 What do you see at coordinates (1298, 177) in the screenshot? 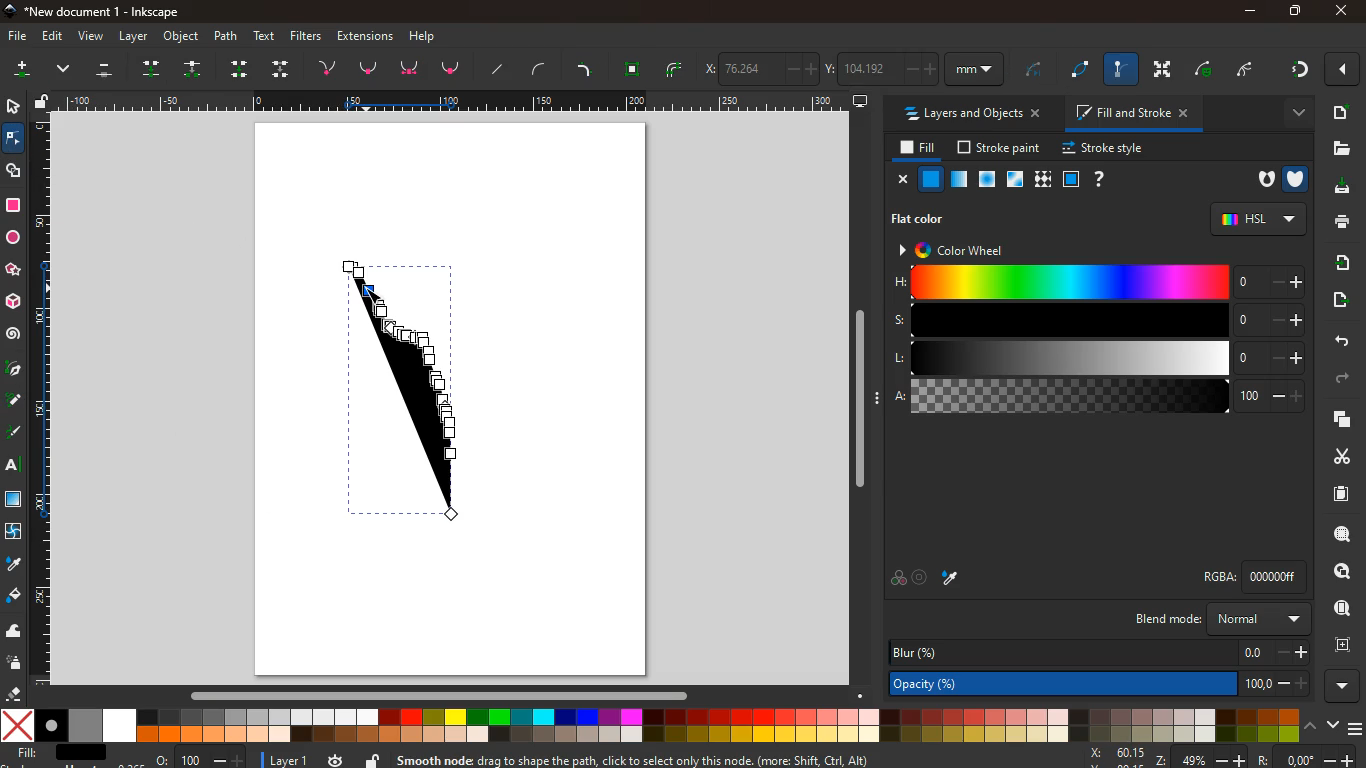
I see `shield` at bounding box center [1298, 177].